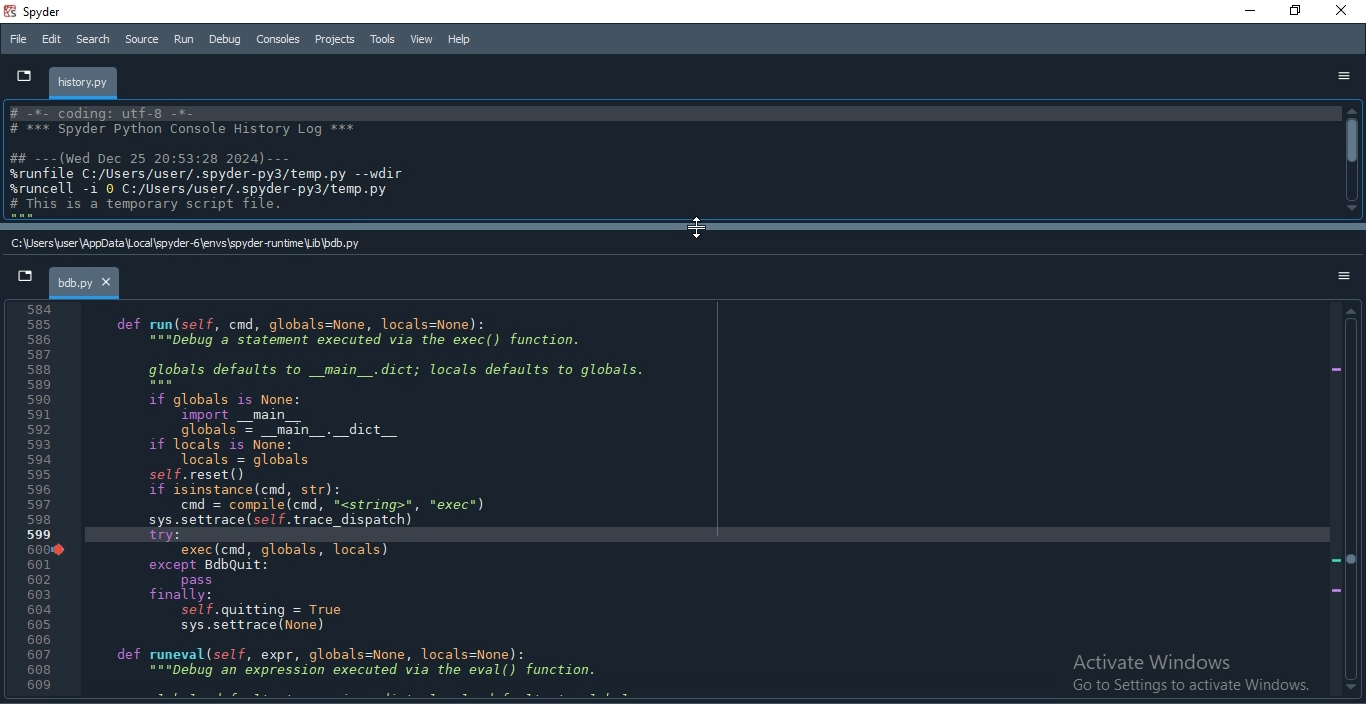  What do you see at coordinates (1346, 12) in the screenshot?
I see `close` at bounding box center [1346, 12].